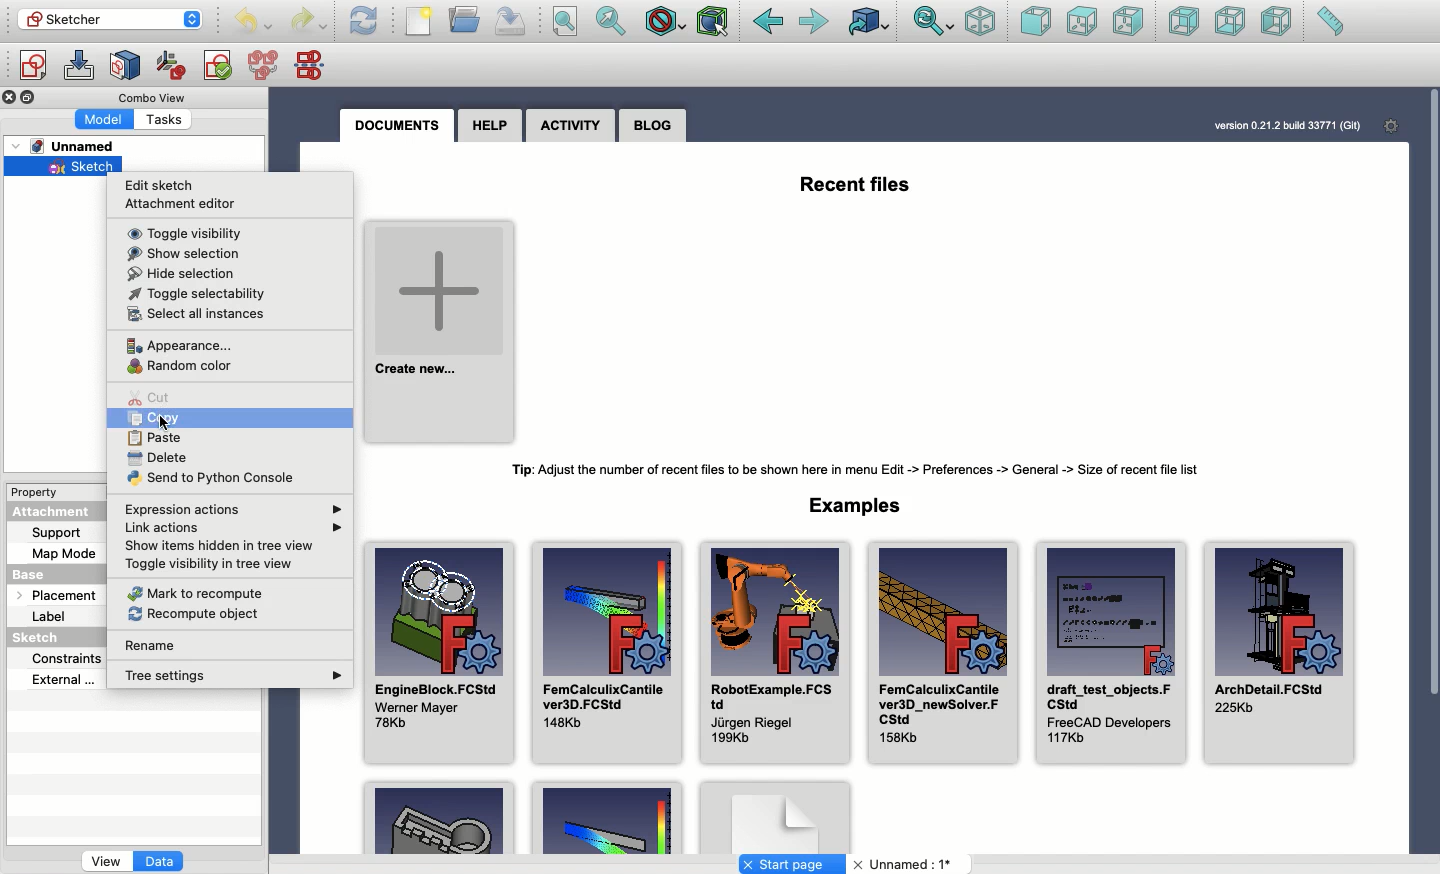 This screenshot has height=874, width=1440. I want to click on Redo, so click(308, 23).